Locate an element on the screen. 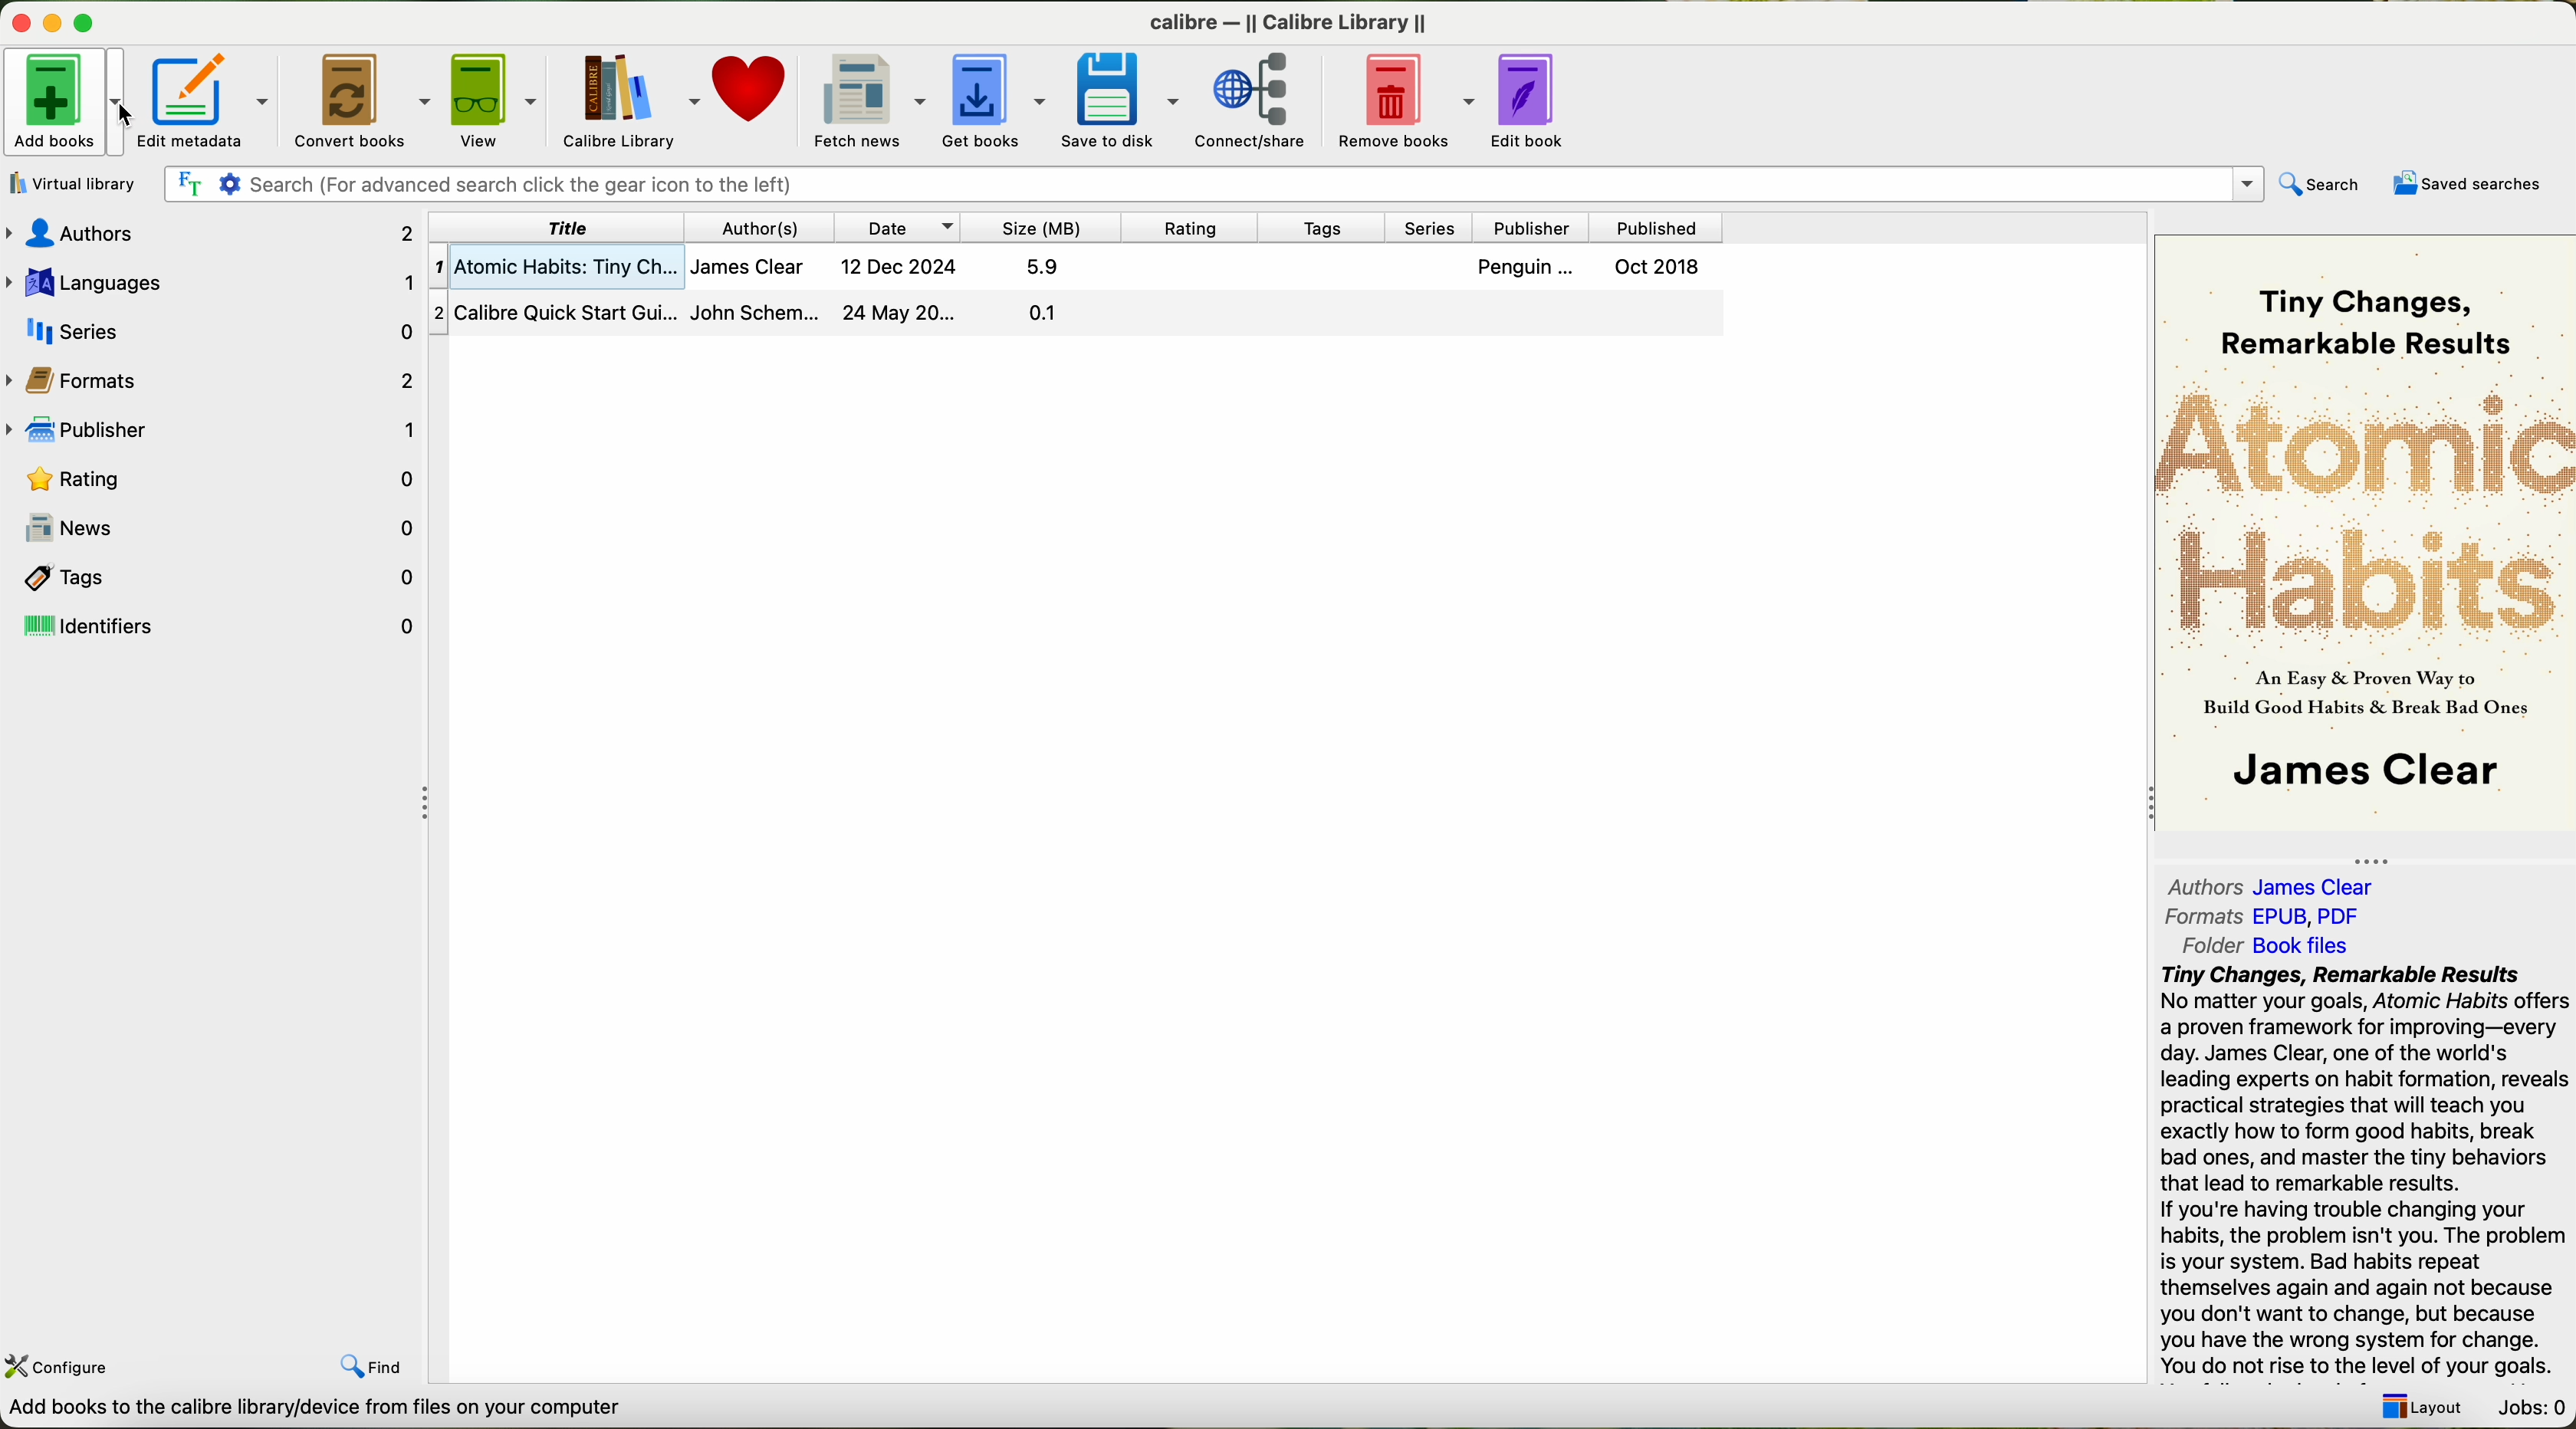  first book is located at coordinates (1083, 271).